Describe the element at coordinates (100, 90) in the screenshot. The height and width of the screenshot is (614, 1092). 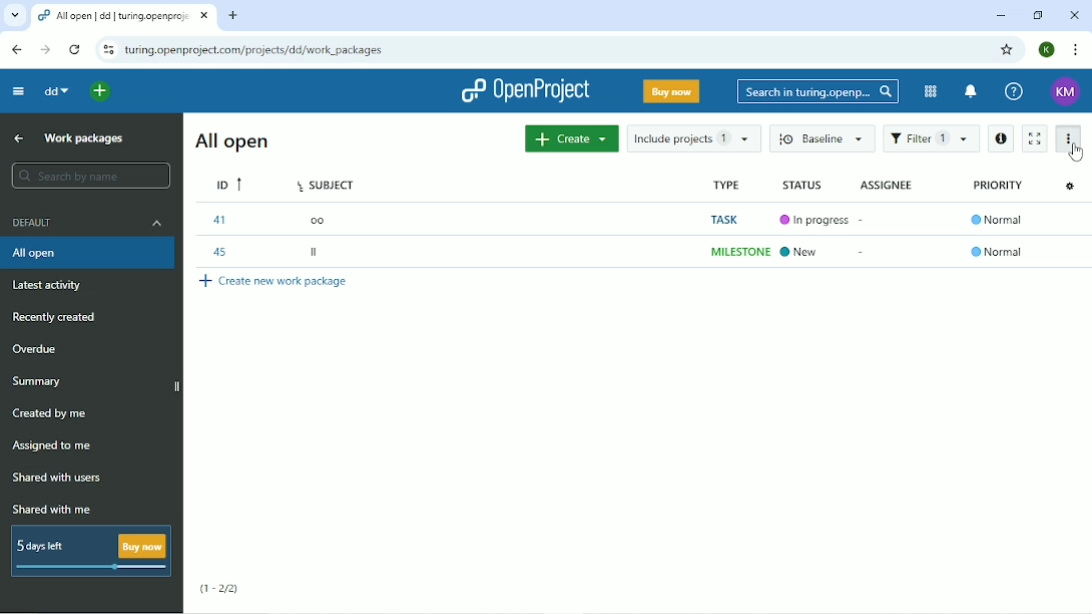
I see `open quick add menu` at that location.